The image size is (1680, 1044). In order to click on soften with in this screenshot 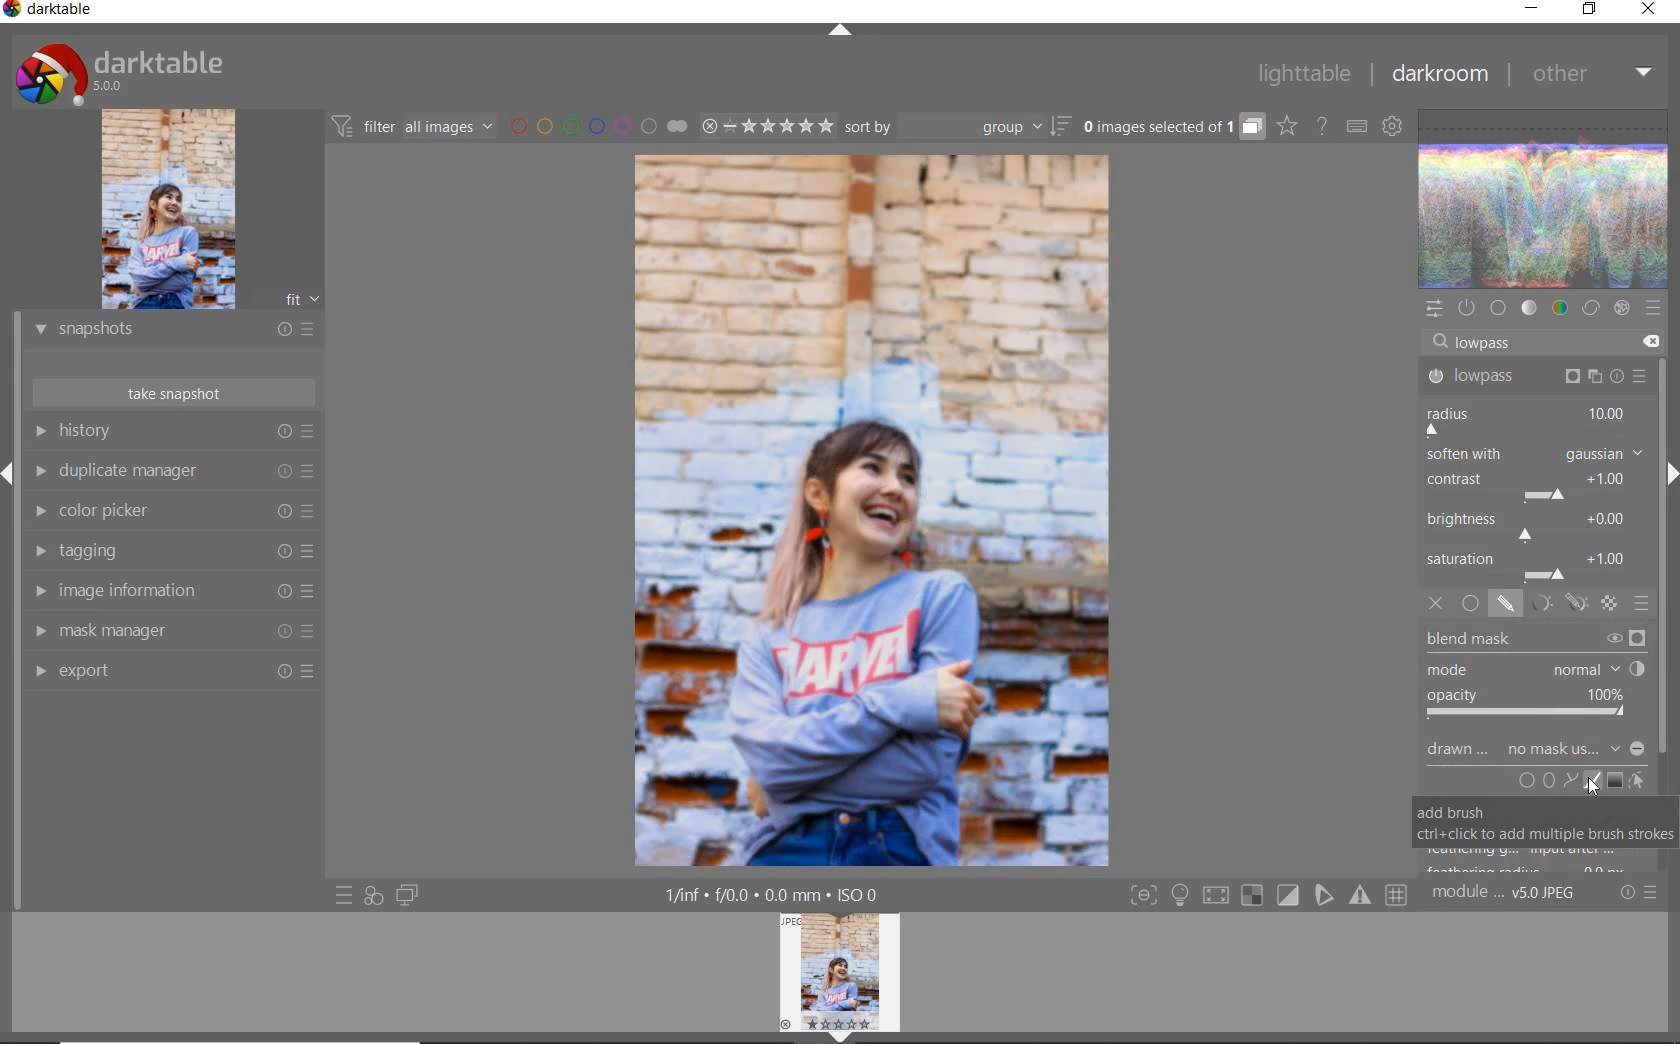, I will do `click(1535, 453)`.